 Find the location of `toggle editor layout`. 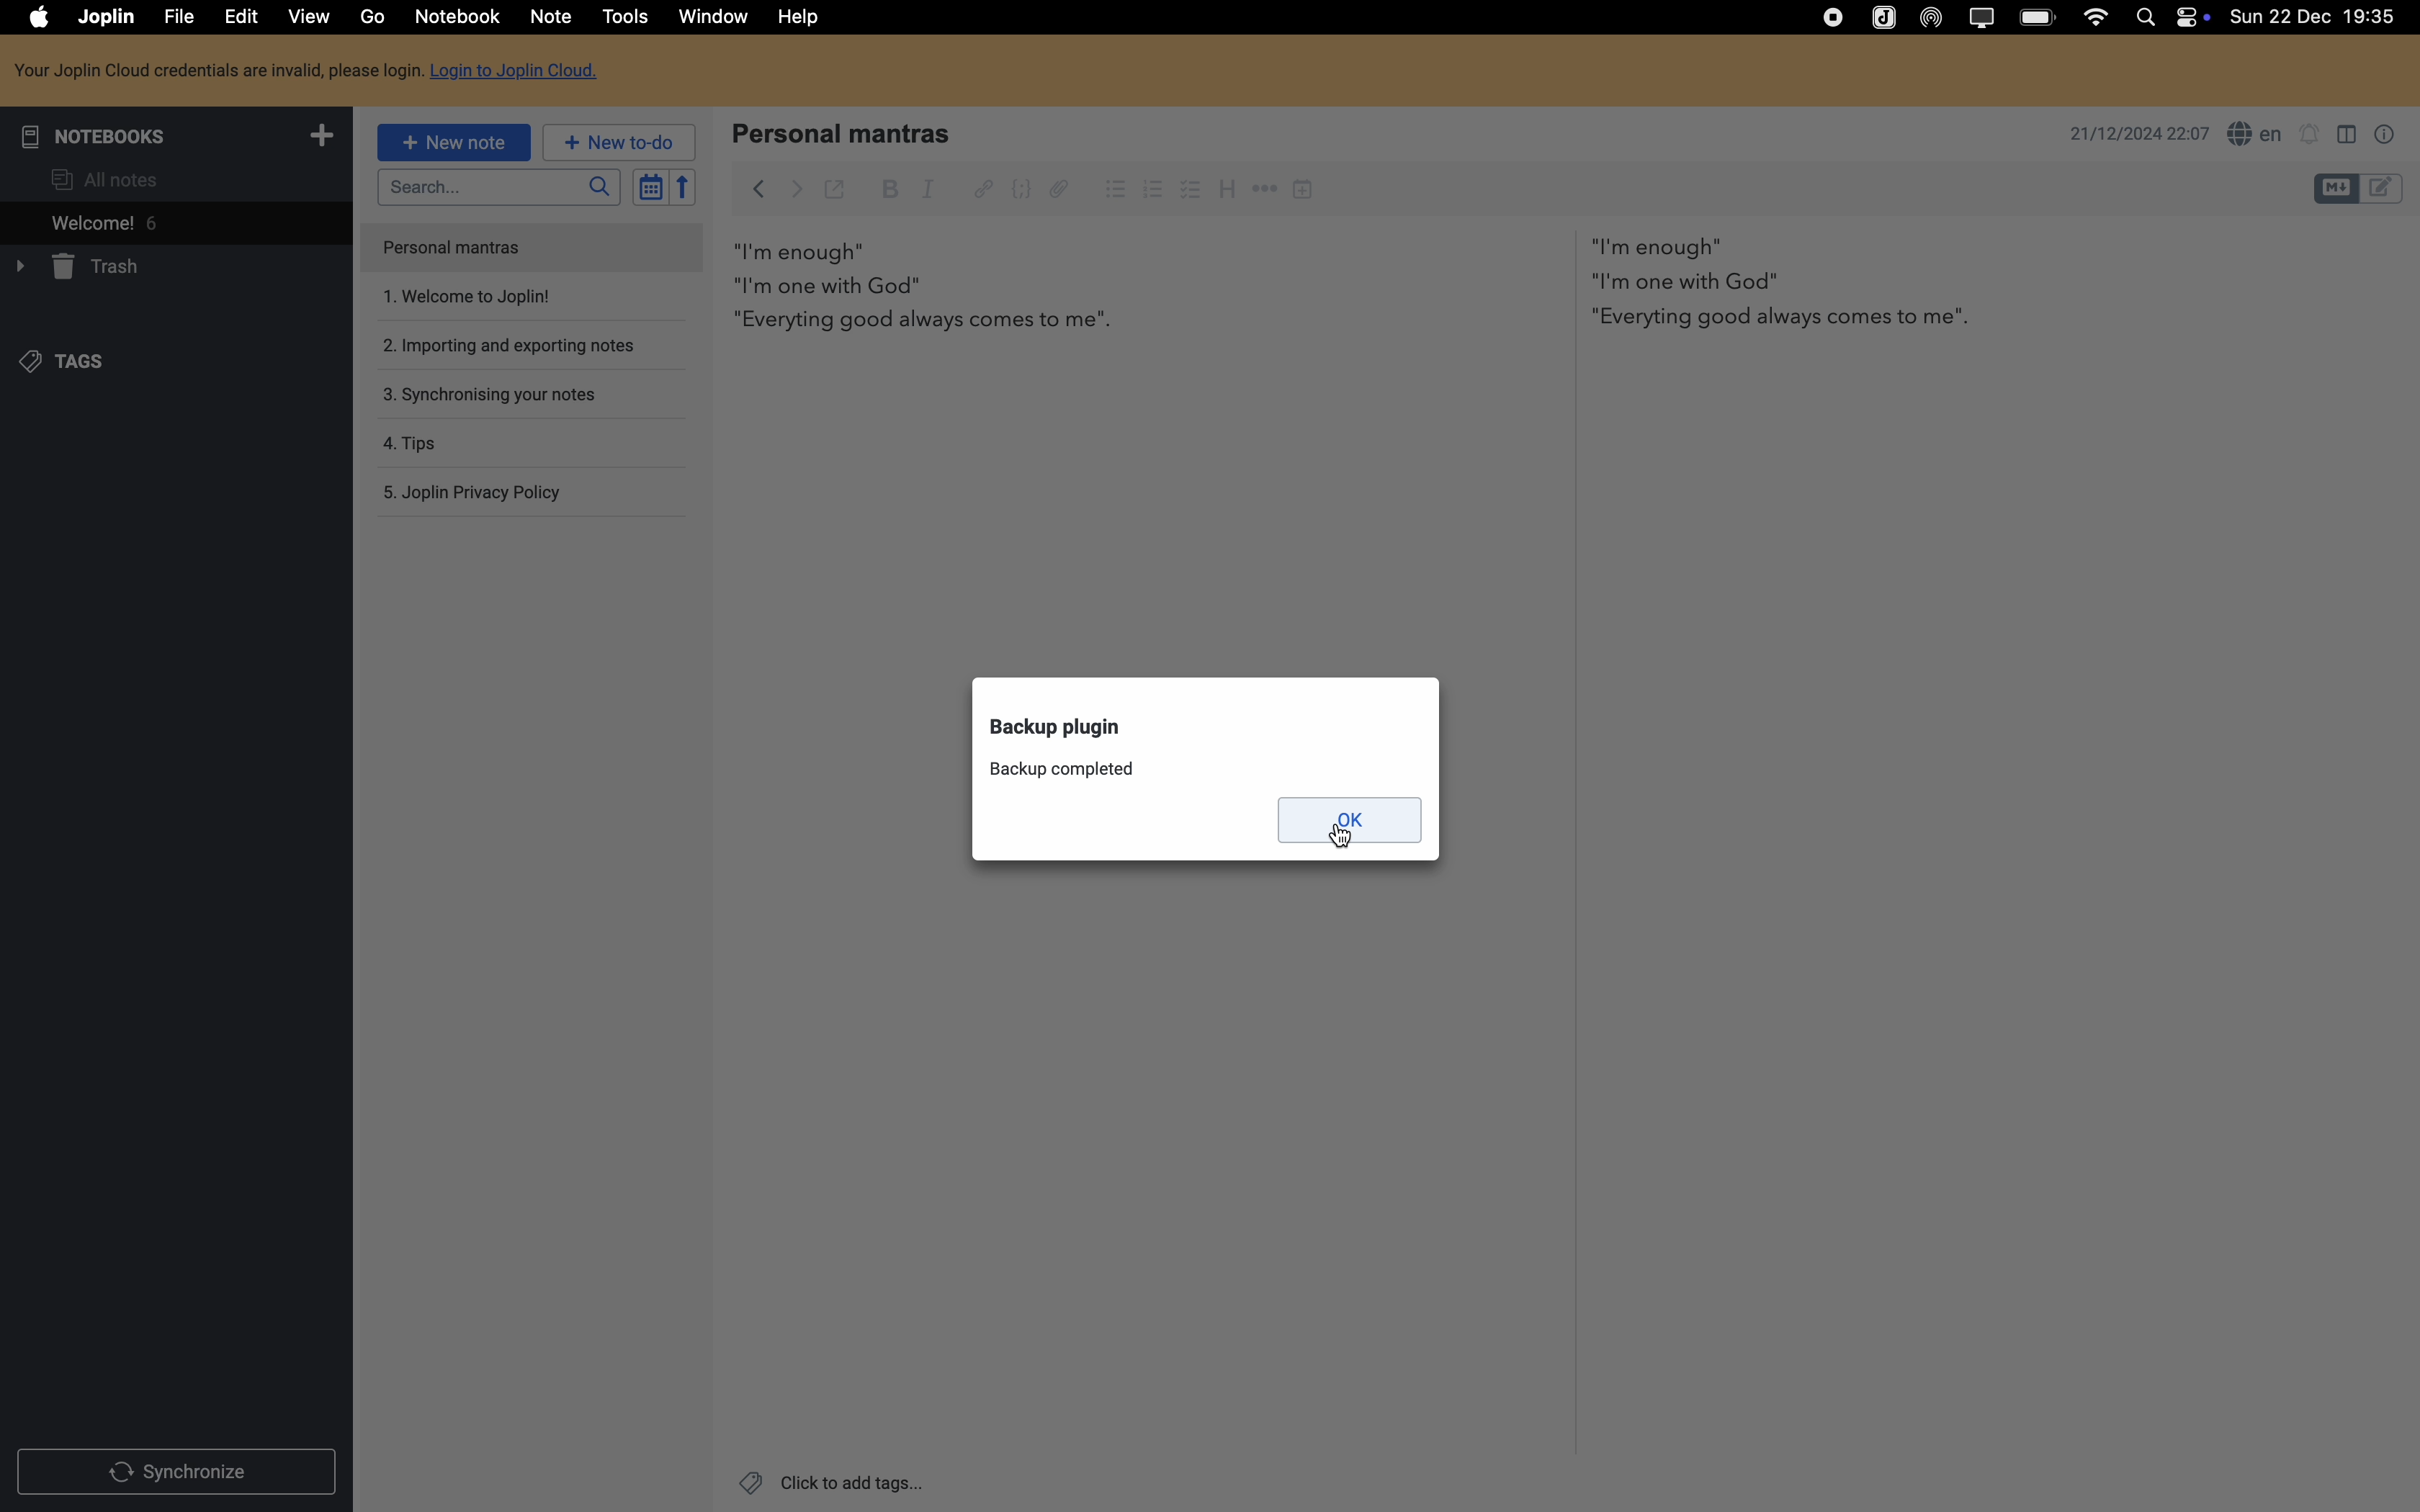

toggle editor layout is located at coordinates (2349, 135).